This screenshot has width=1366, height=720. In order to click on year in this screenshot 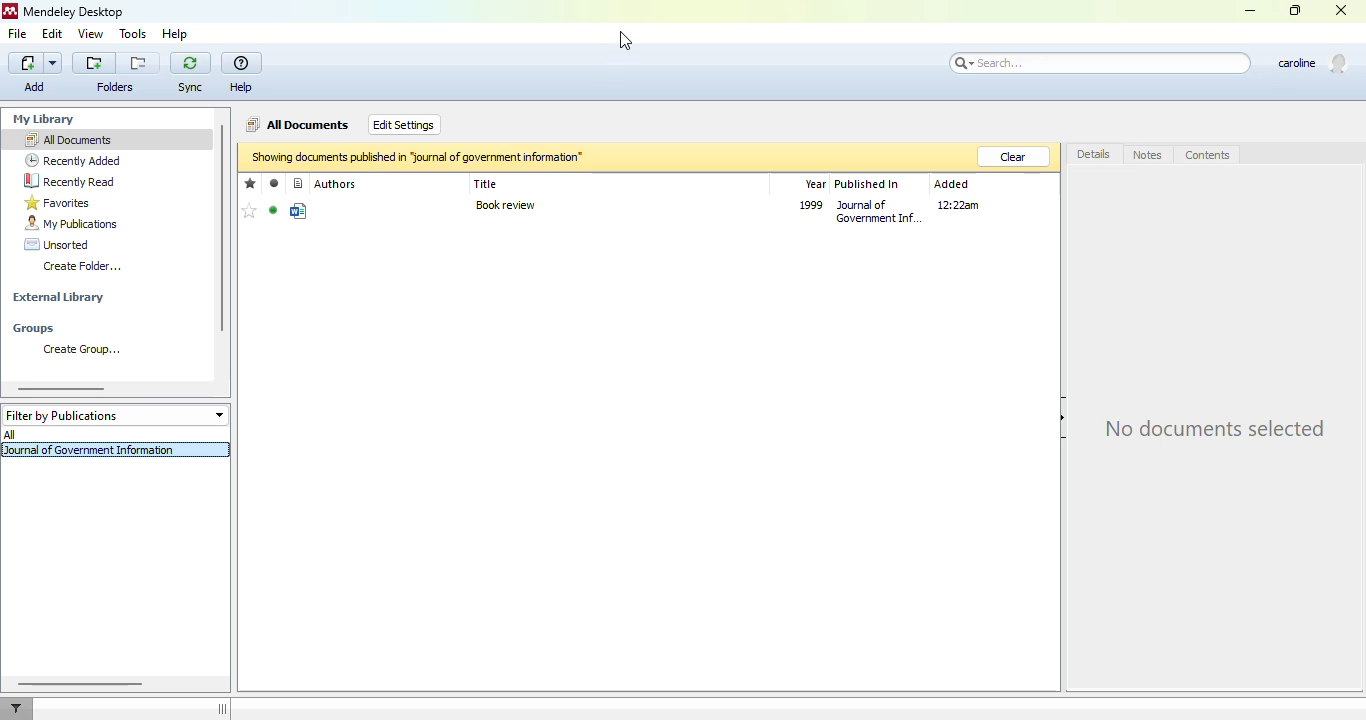, I will do `click(816, 184)`.